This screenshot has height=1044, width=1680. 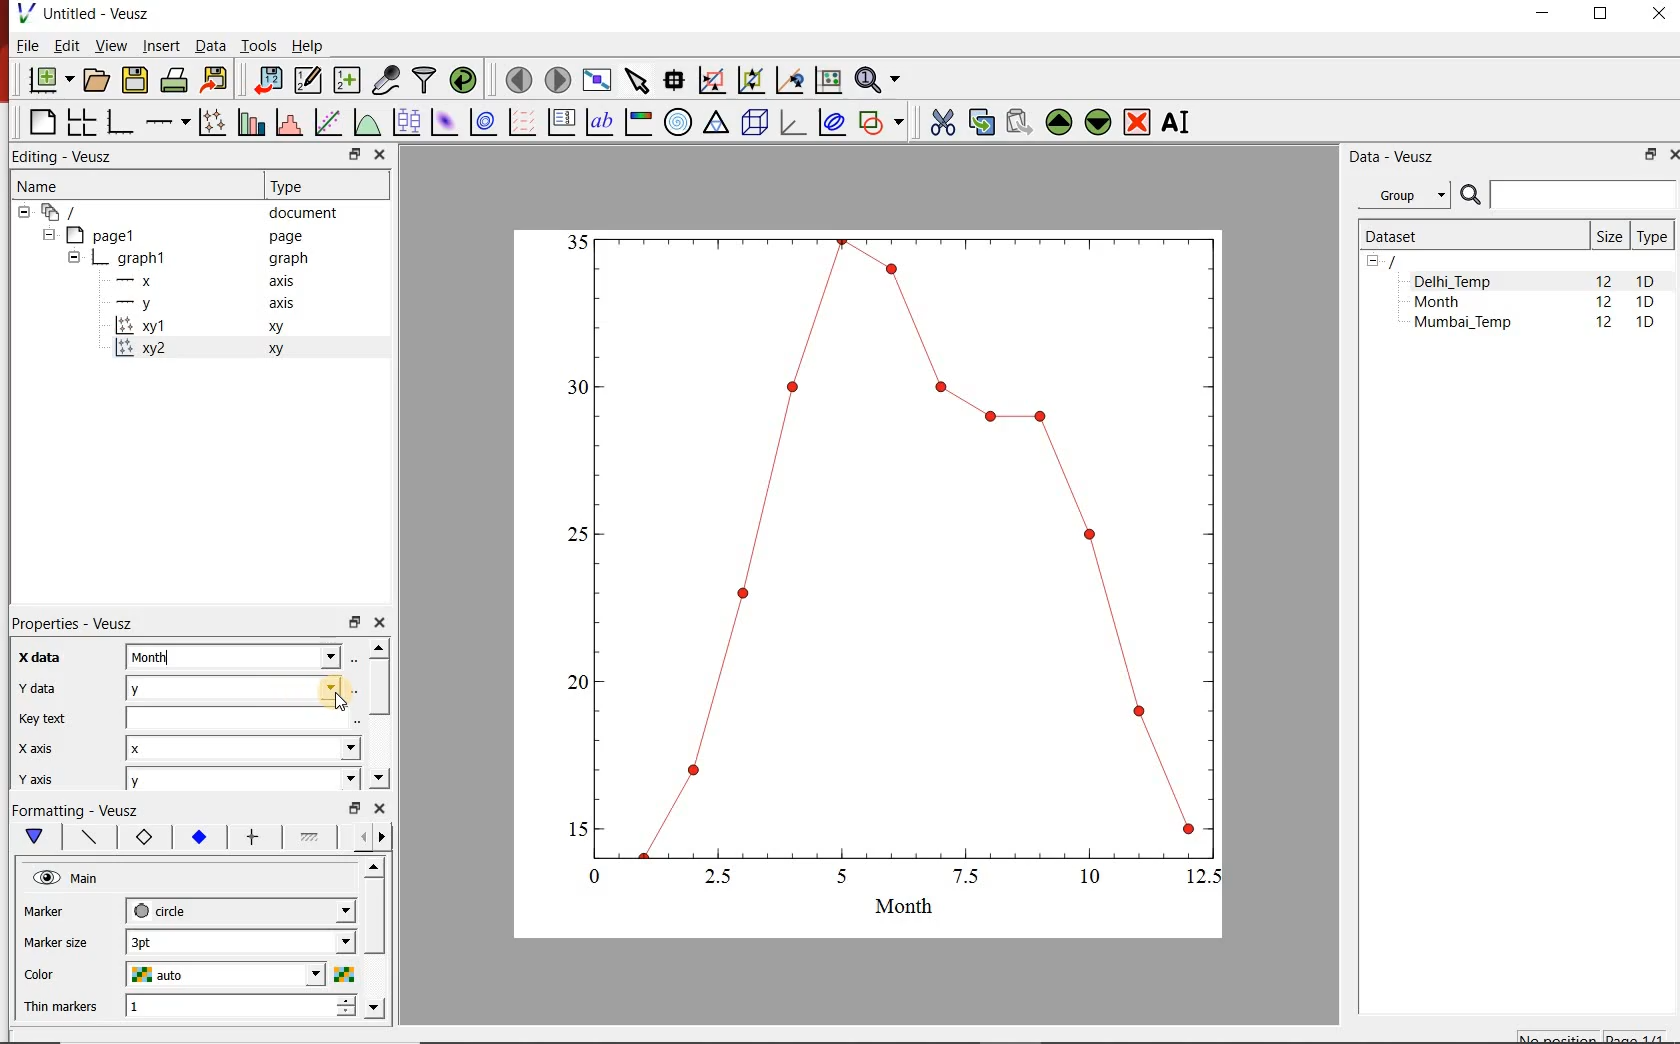 What do you see at coordinates (1651, 155) in the screenshot?
I see `RESTORE` at bounding box center [1651, 155].